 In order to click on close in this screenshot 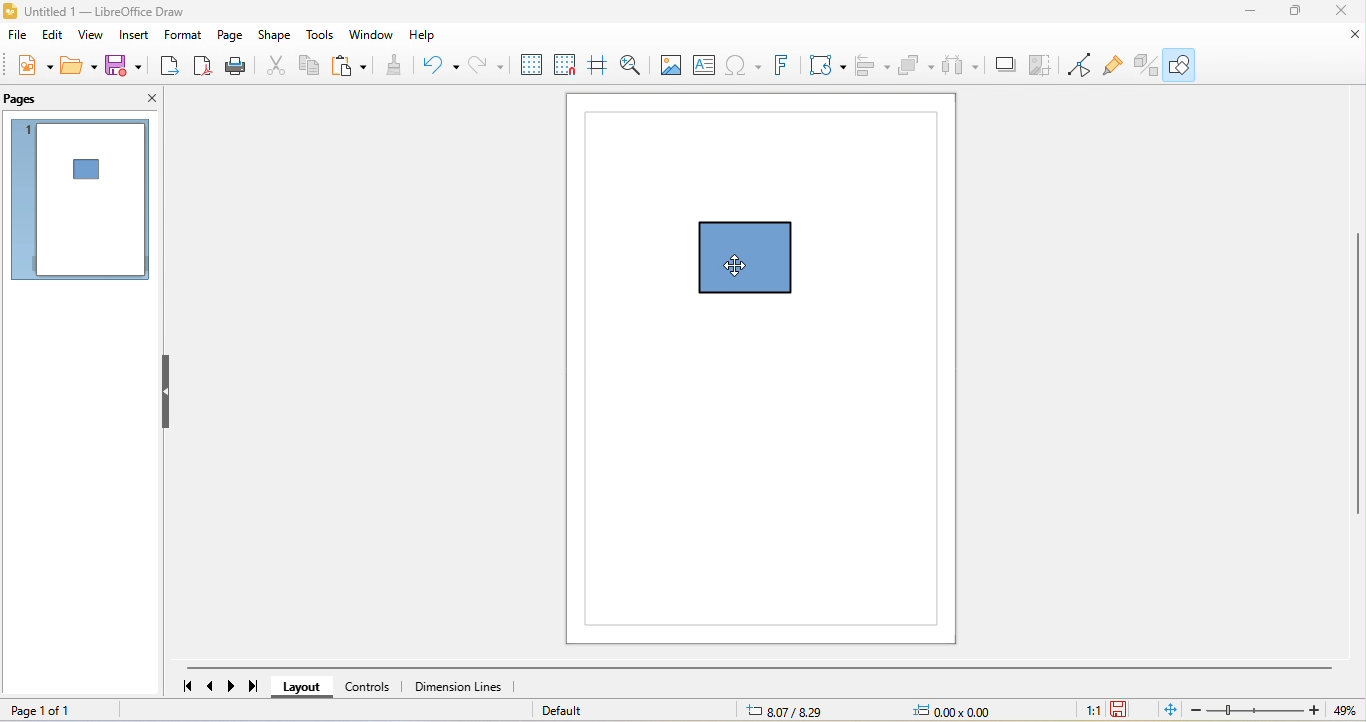, I will do `click(1343, 12)`.